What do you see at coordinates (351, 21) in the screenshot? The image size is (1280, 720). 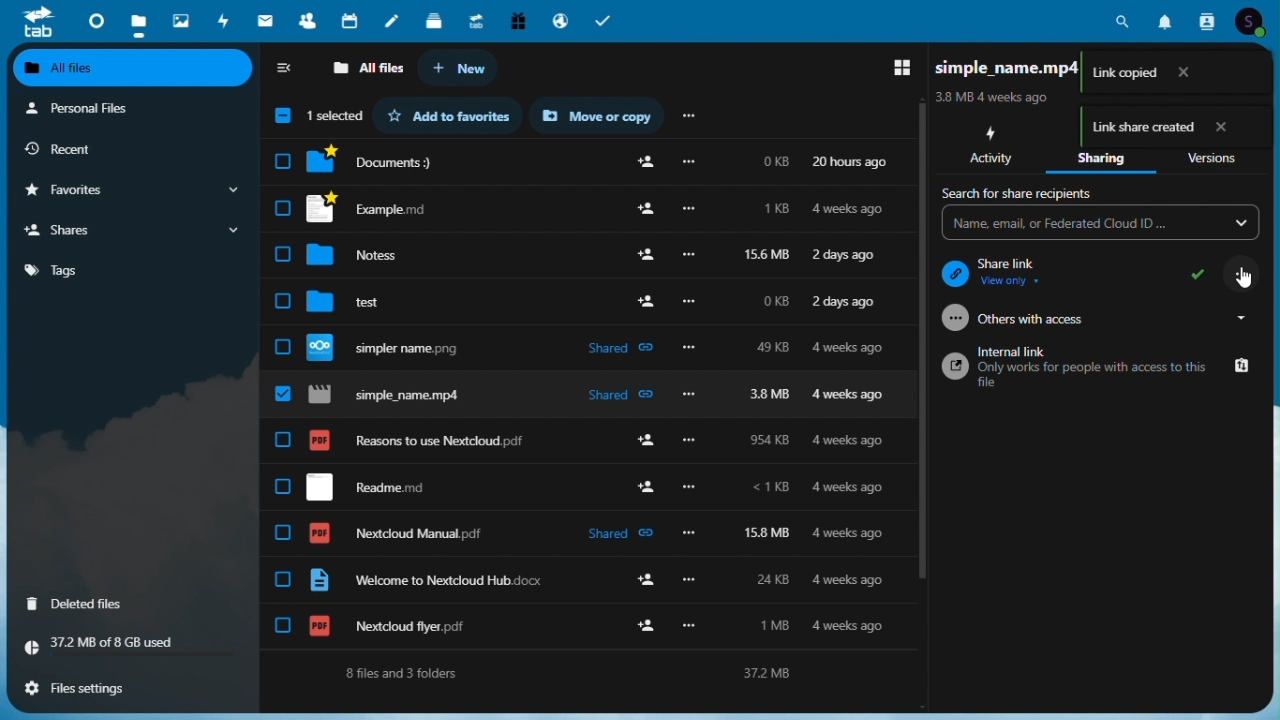 I see `Calendar` at bounding box center [351, 21].